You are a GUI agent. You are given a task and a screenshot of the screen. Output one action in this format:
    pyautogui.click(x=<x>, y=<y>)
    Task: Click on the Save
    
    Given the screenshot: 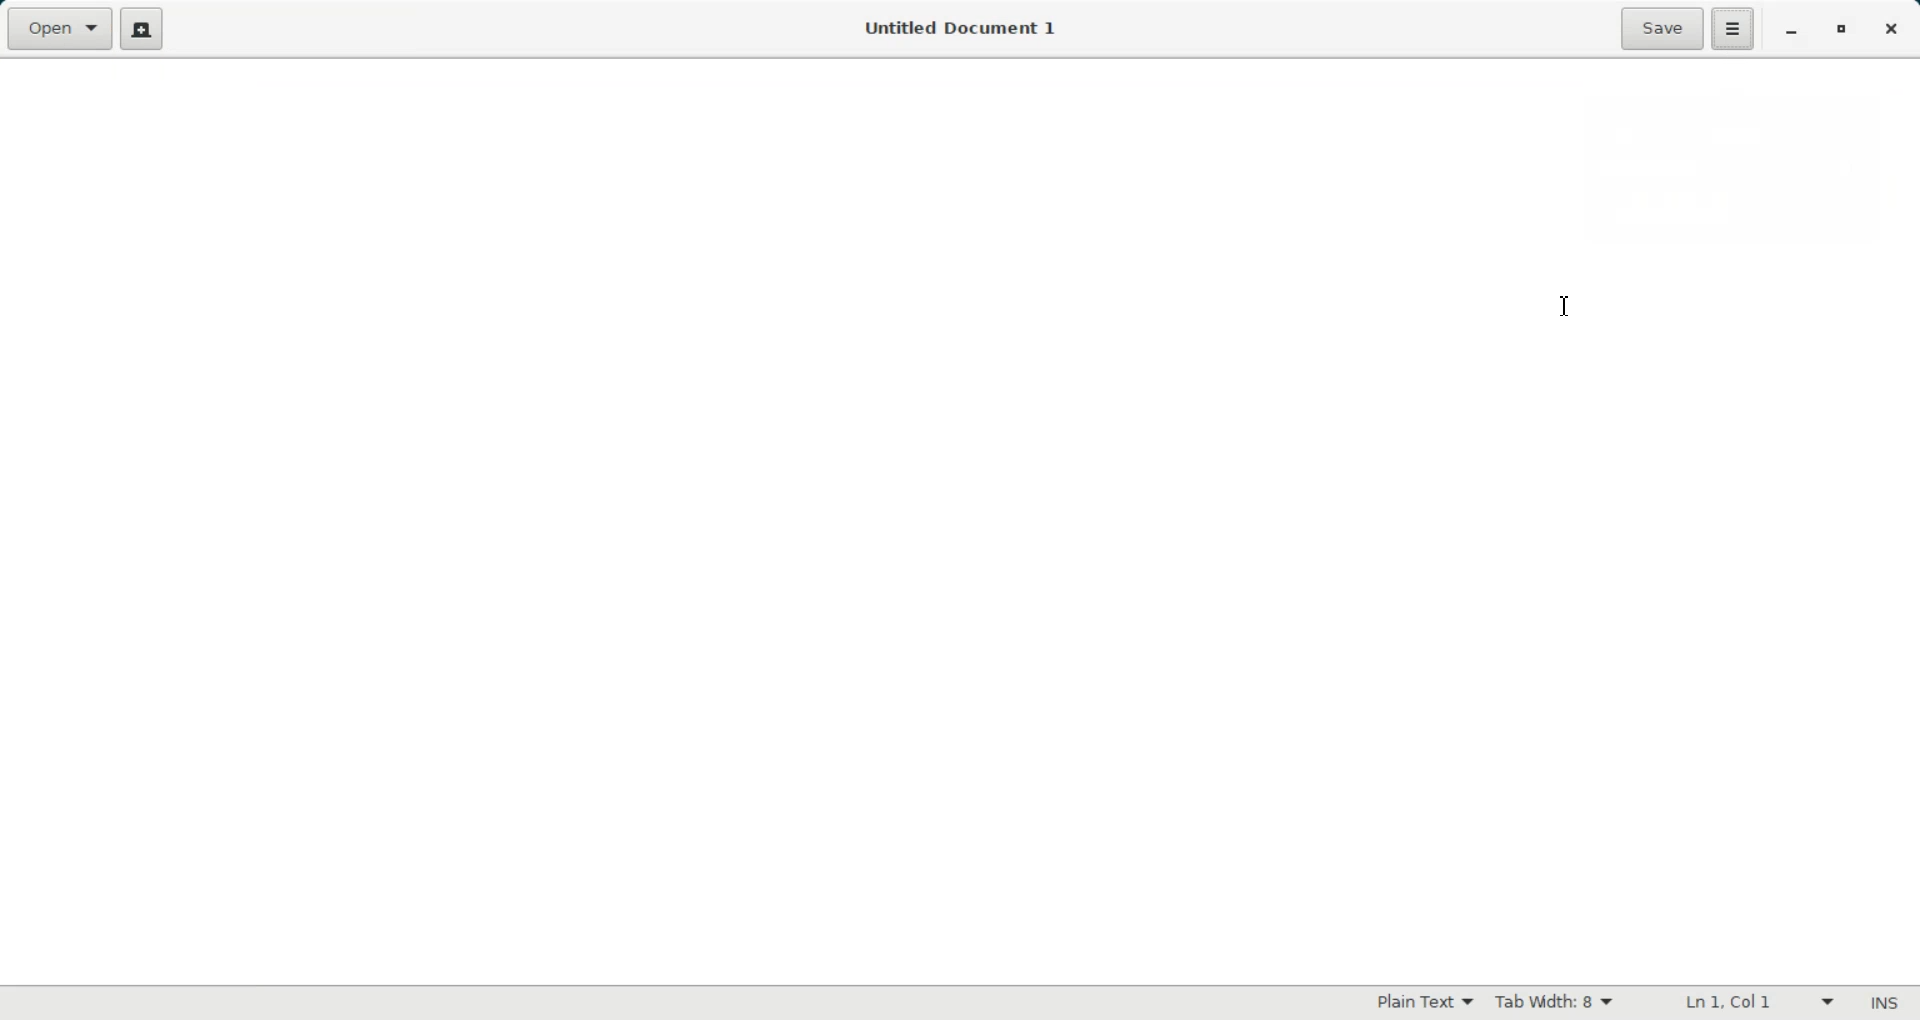 What is the action you would take?
    pyautogui.click(x=1660, y=29)
    